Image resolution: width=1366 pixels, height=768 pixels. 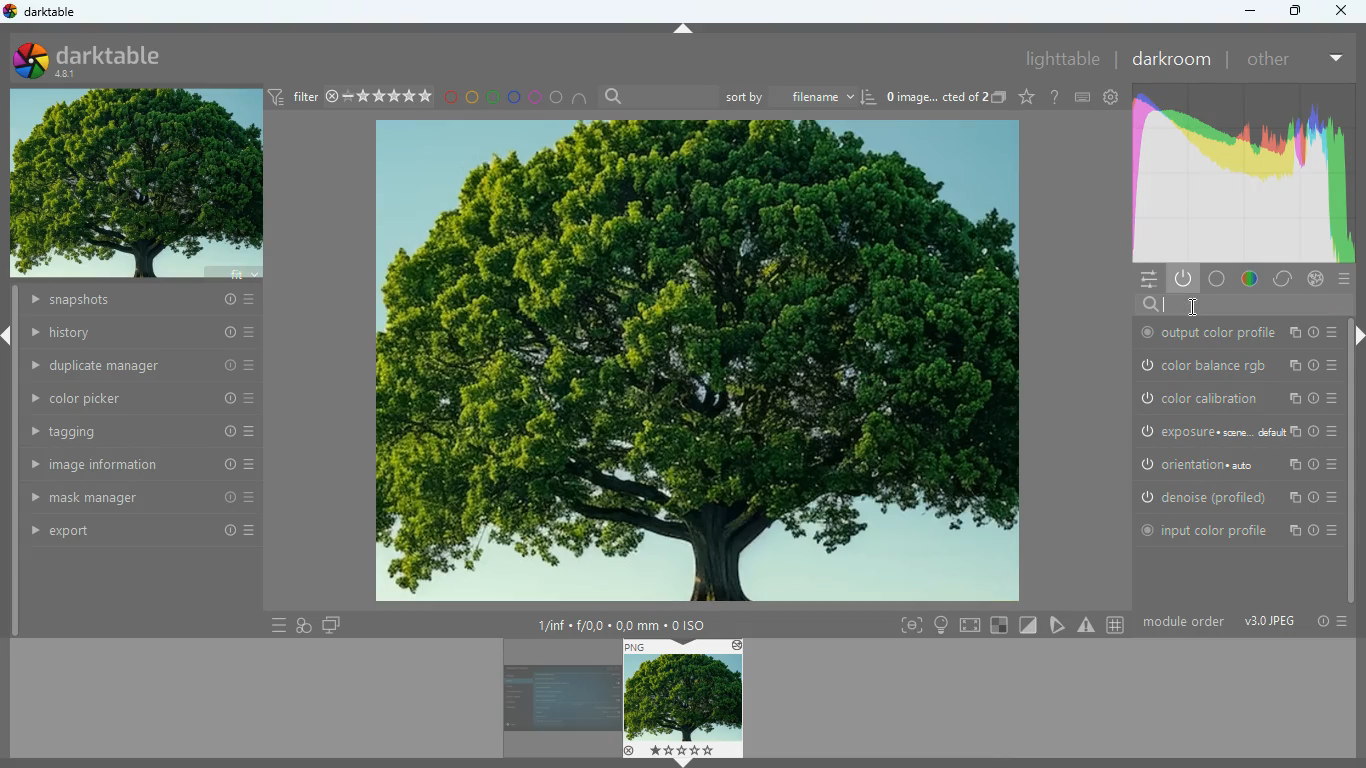 What do you see at coordinates (353, 98) in the screenshot?
I see `filter` at bounding box center [353, 98].